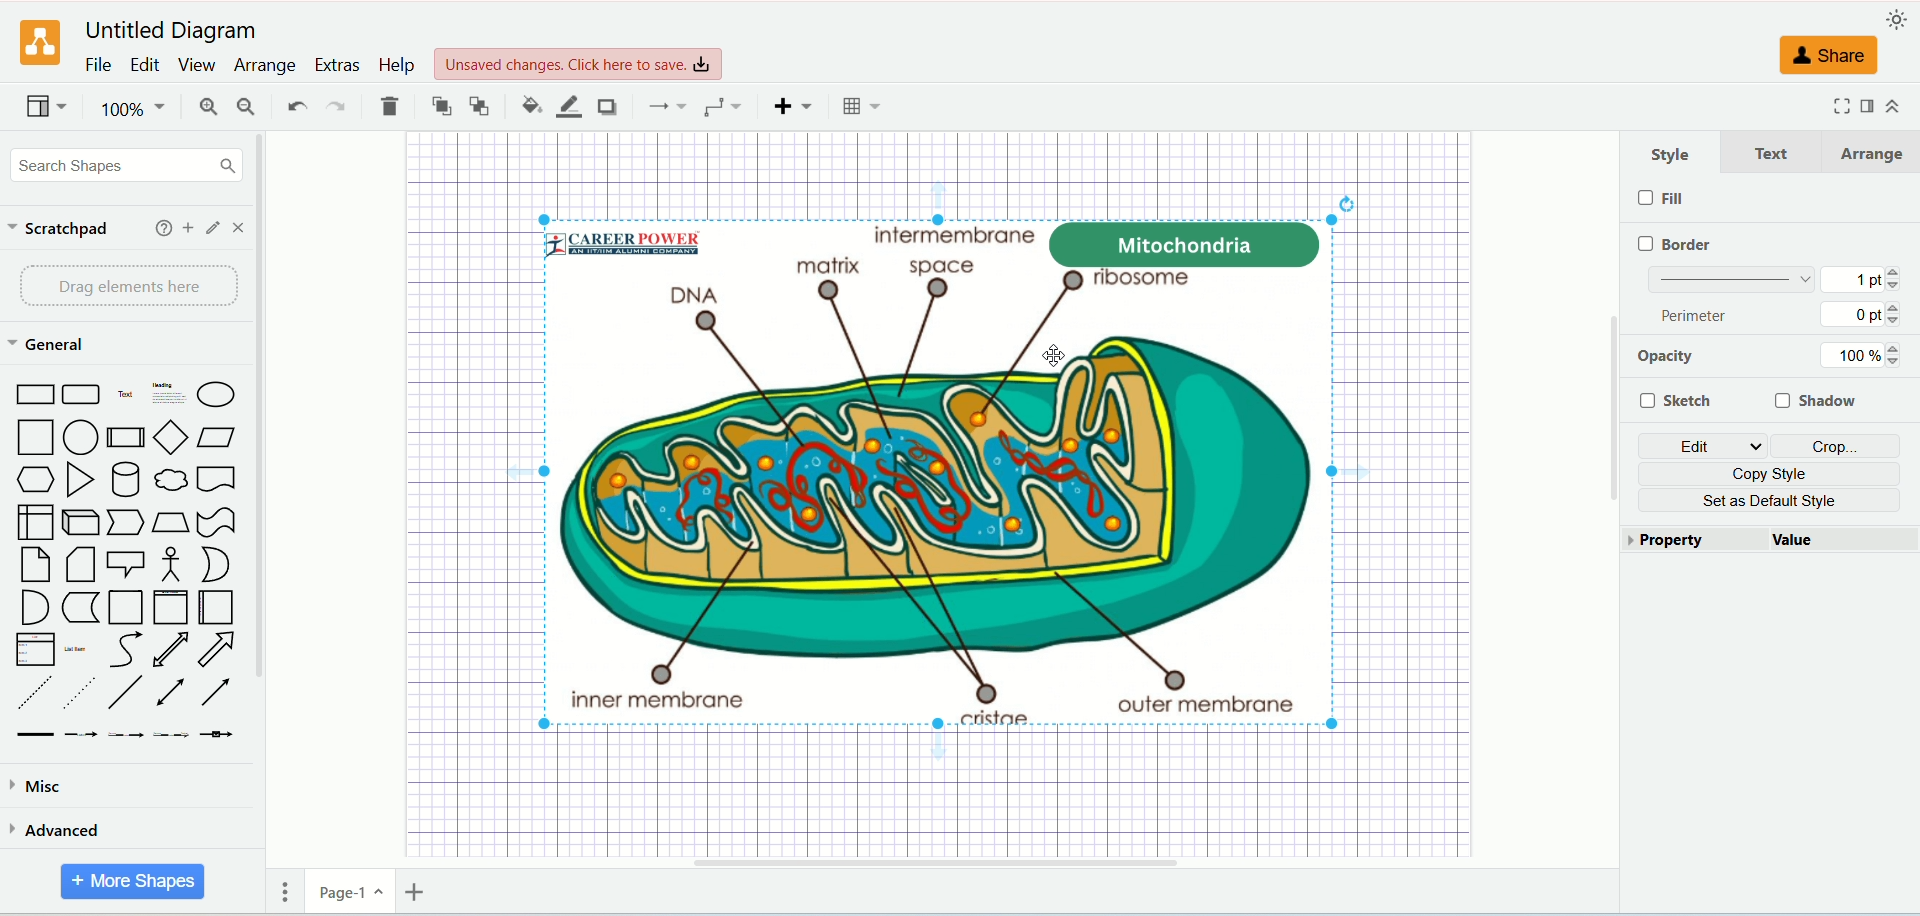 This screenshot has height=916, width=1920. I want to click on undo, so click(292, 105).